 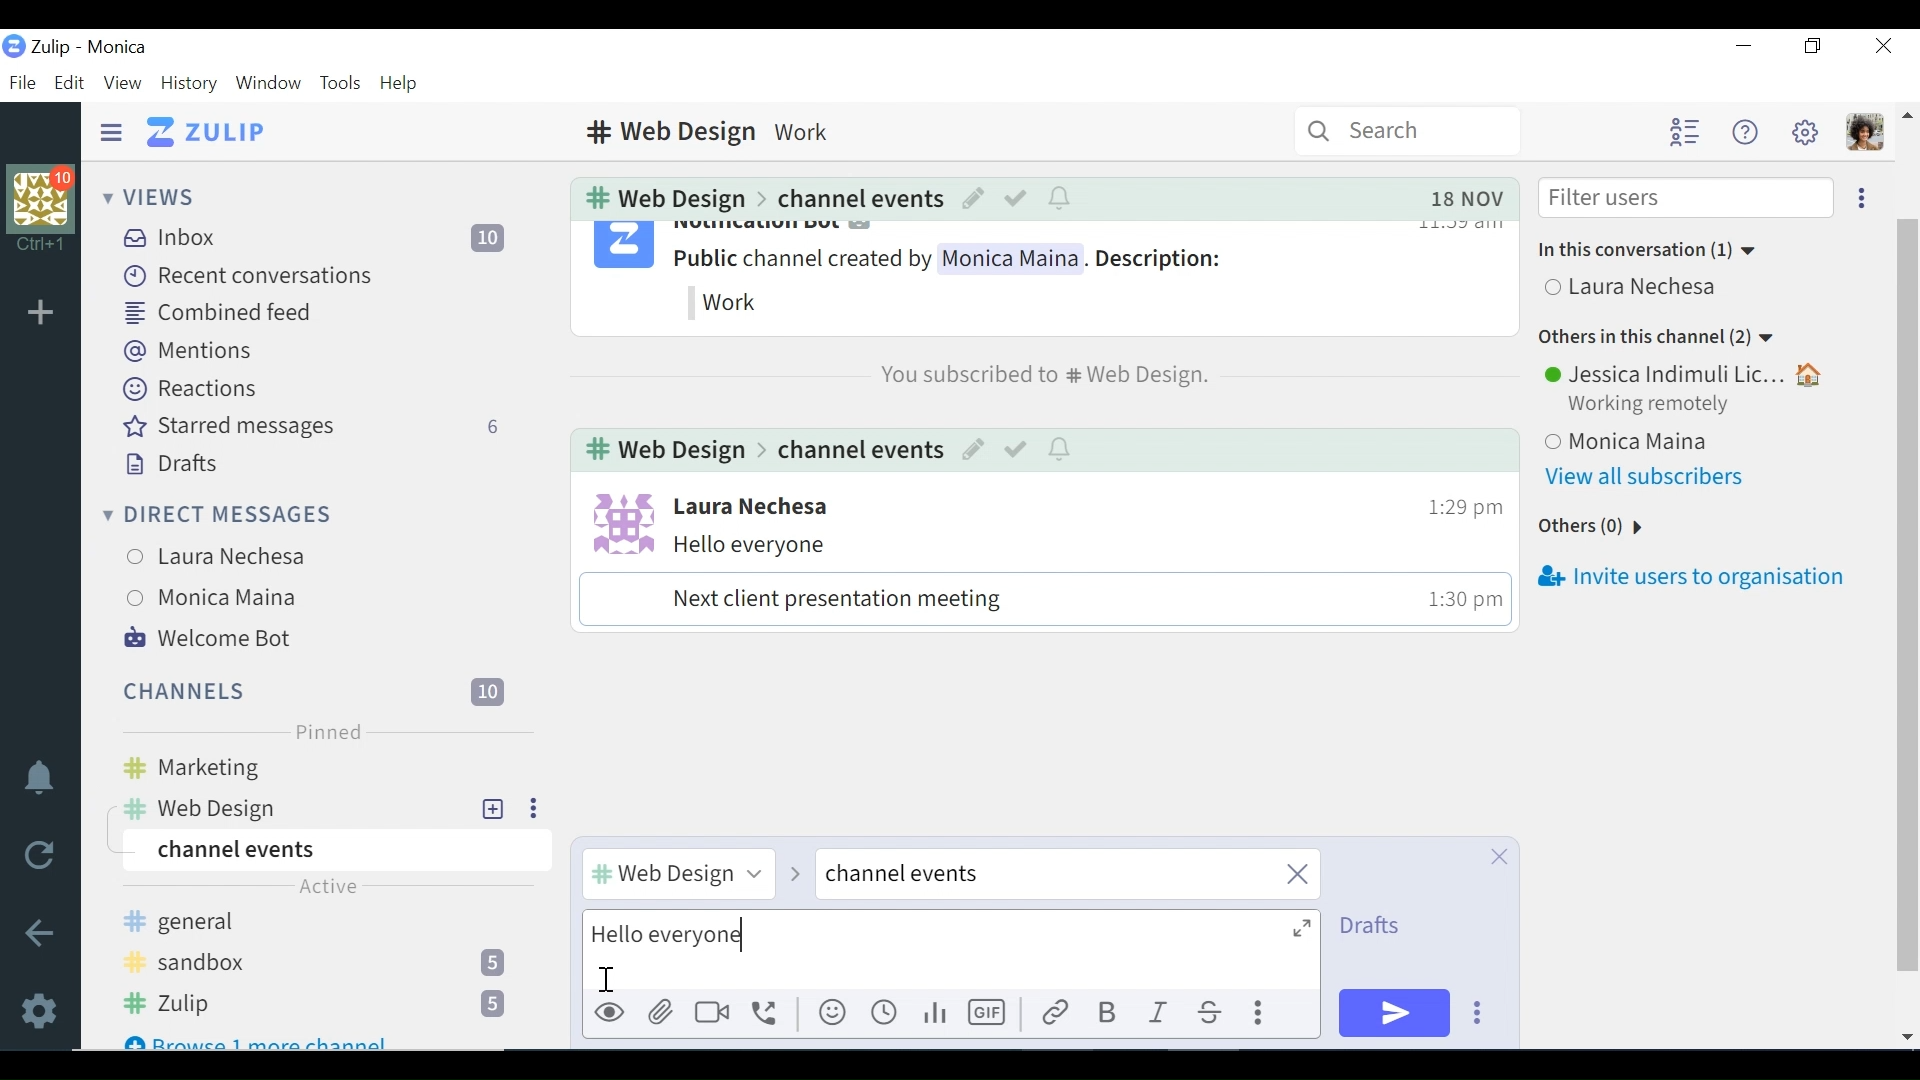 What do you see at coordinates (1863, 133) in the screenshot?
I see `Personal menu` at bounding box center [1863, 133].